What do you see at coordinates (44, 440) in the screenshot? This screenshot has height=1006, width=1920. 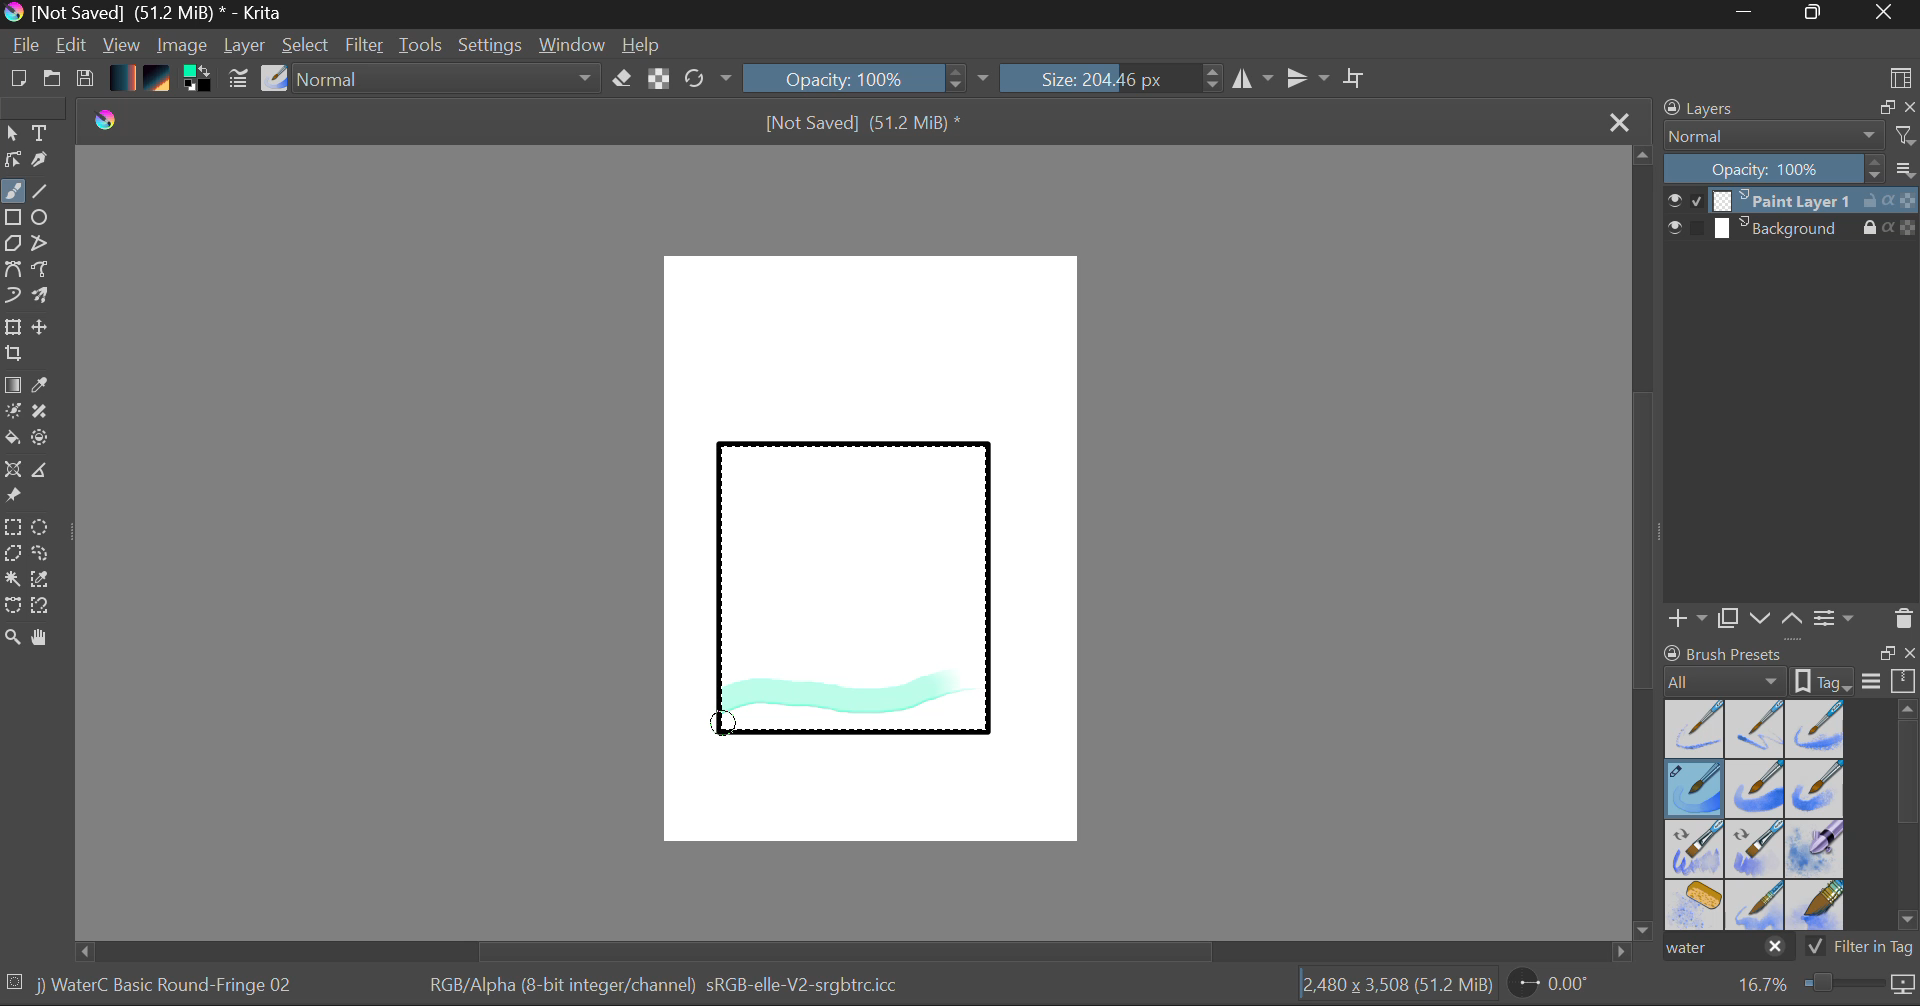 I see `Enclose and Fill` at bounding box center [44, 440].